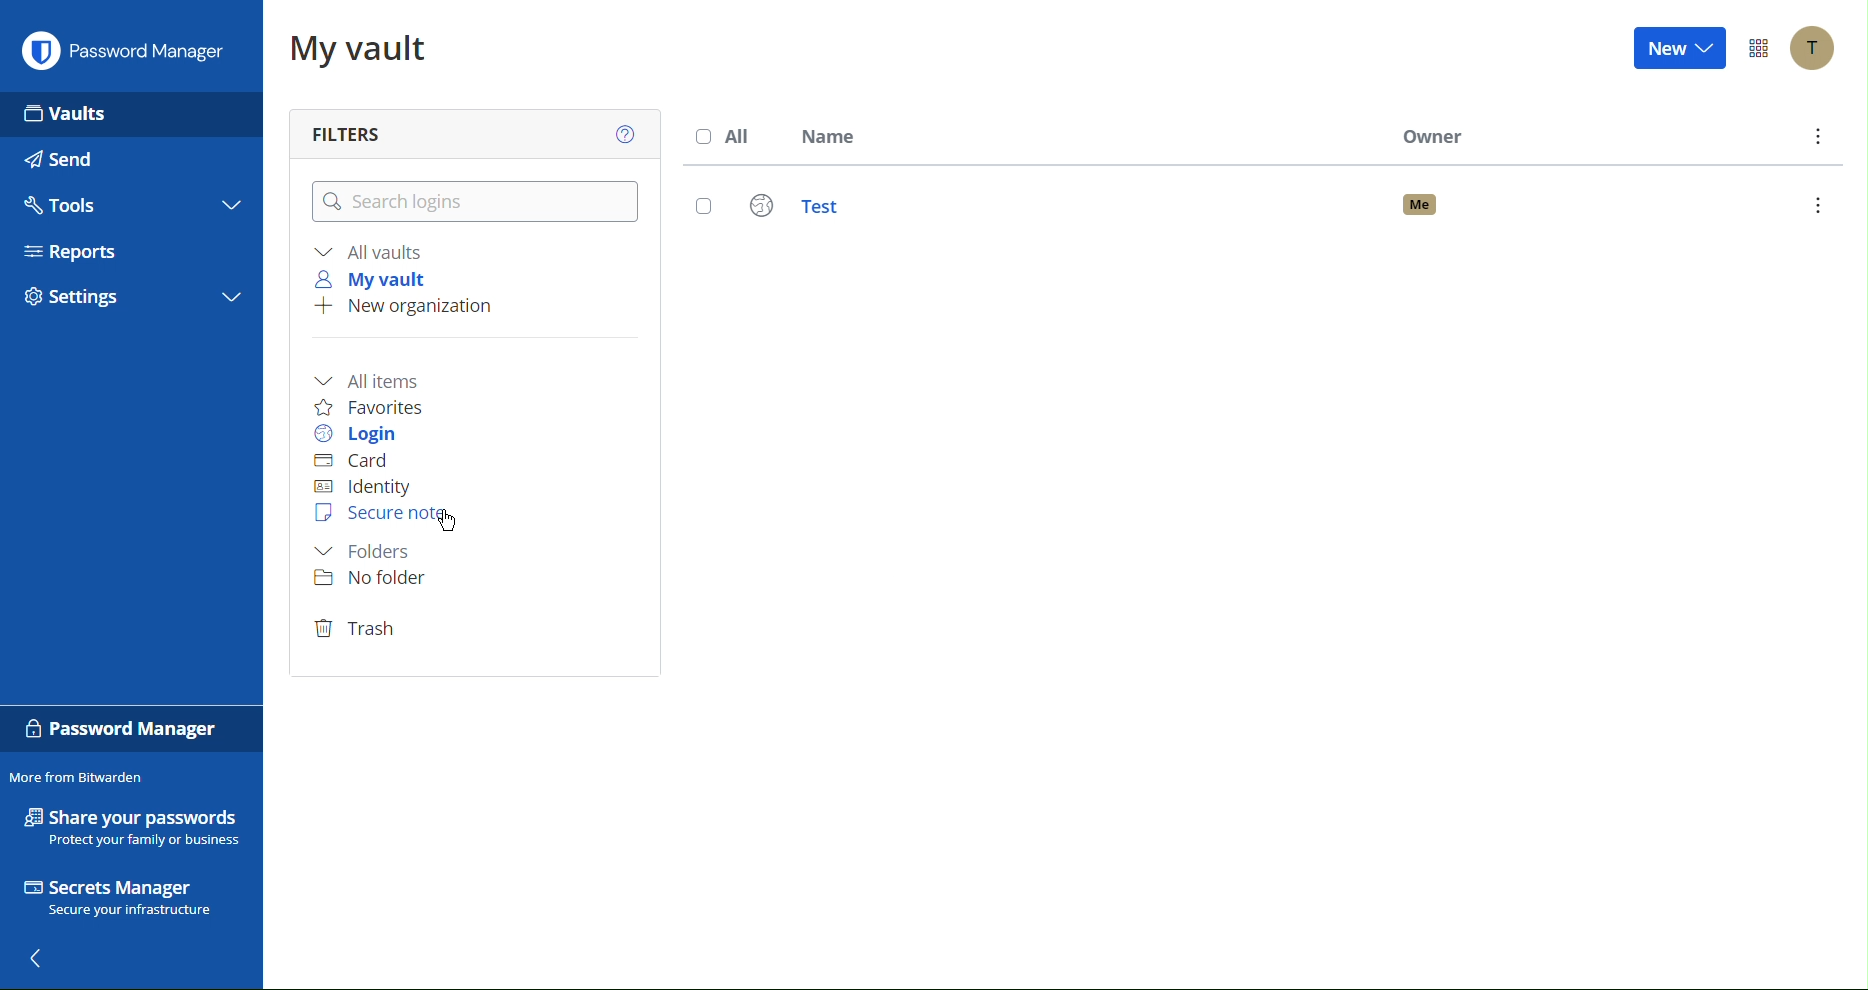  Describe the element at coordinates (78, 252) in the screenshot. I see `Reports` at that location.